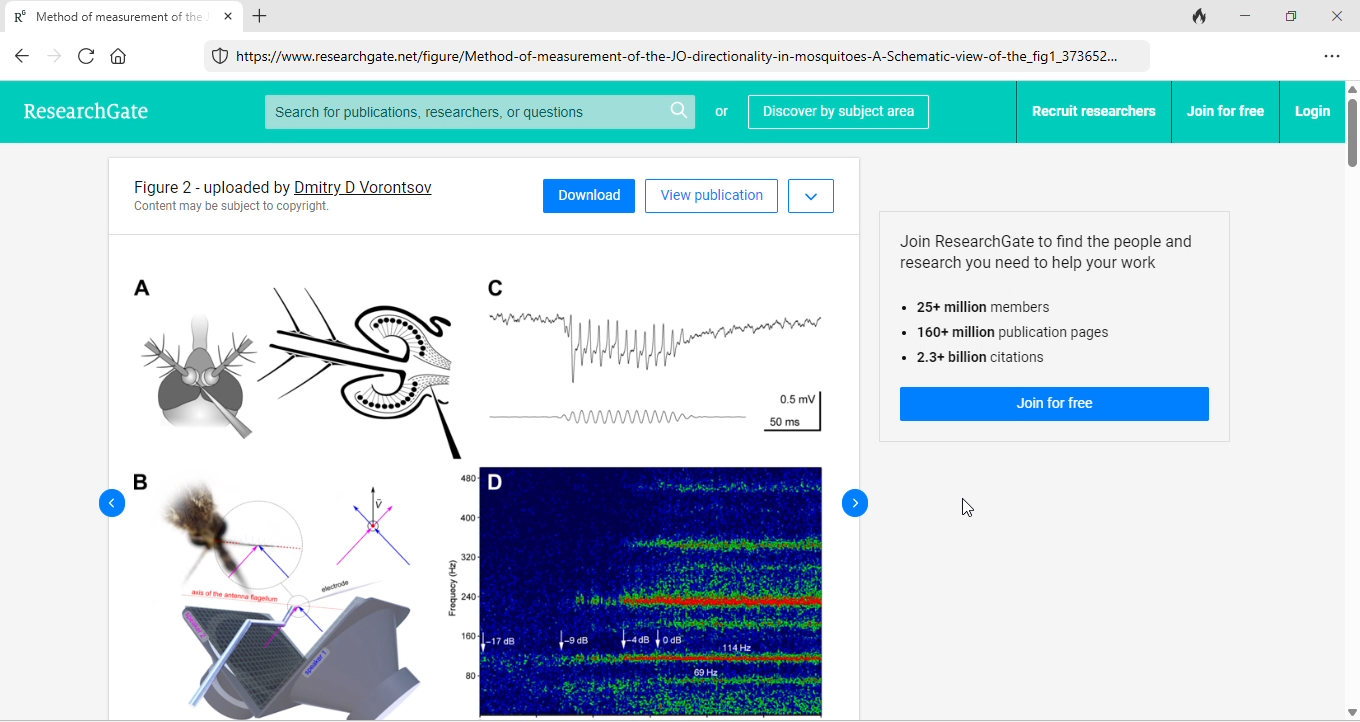 This screenshot has height=722, width=1360. I want to click on  https://www.researchgate.net/figure/Method-of-measurement-of-the-JO-directionality-in-mosquitoes-A-Schematic-view-of-the_fig1_373652..., so click(679, 56).